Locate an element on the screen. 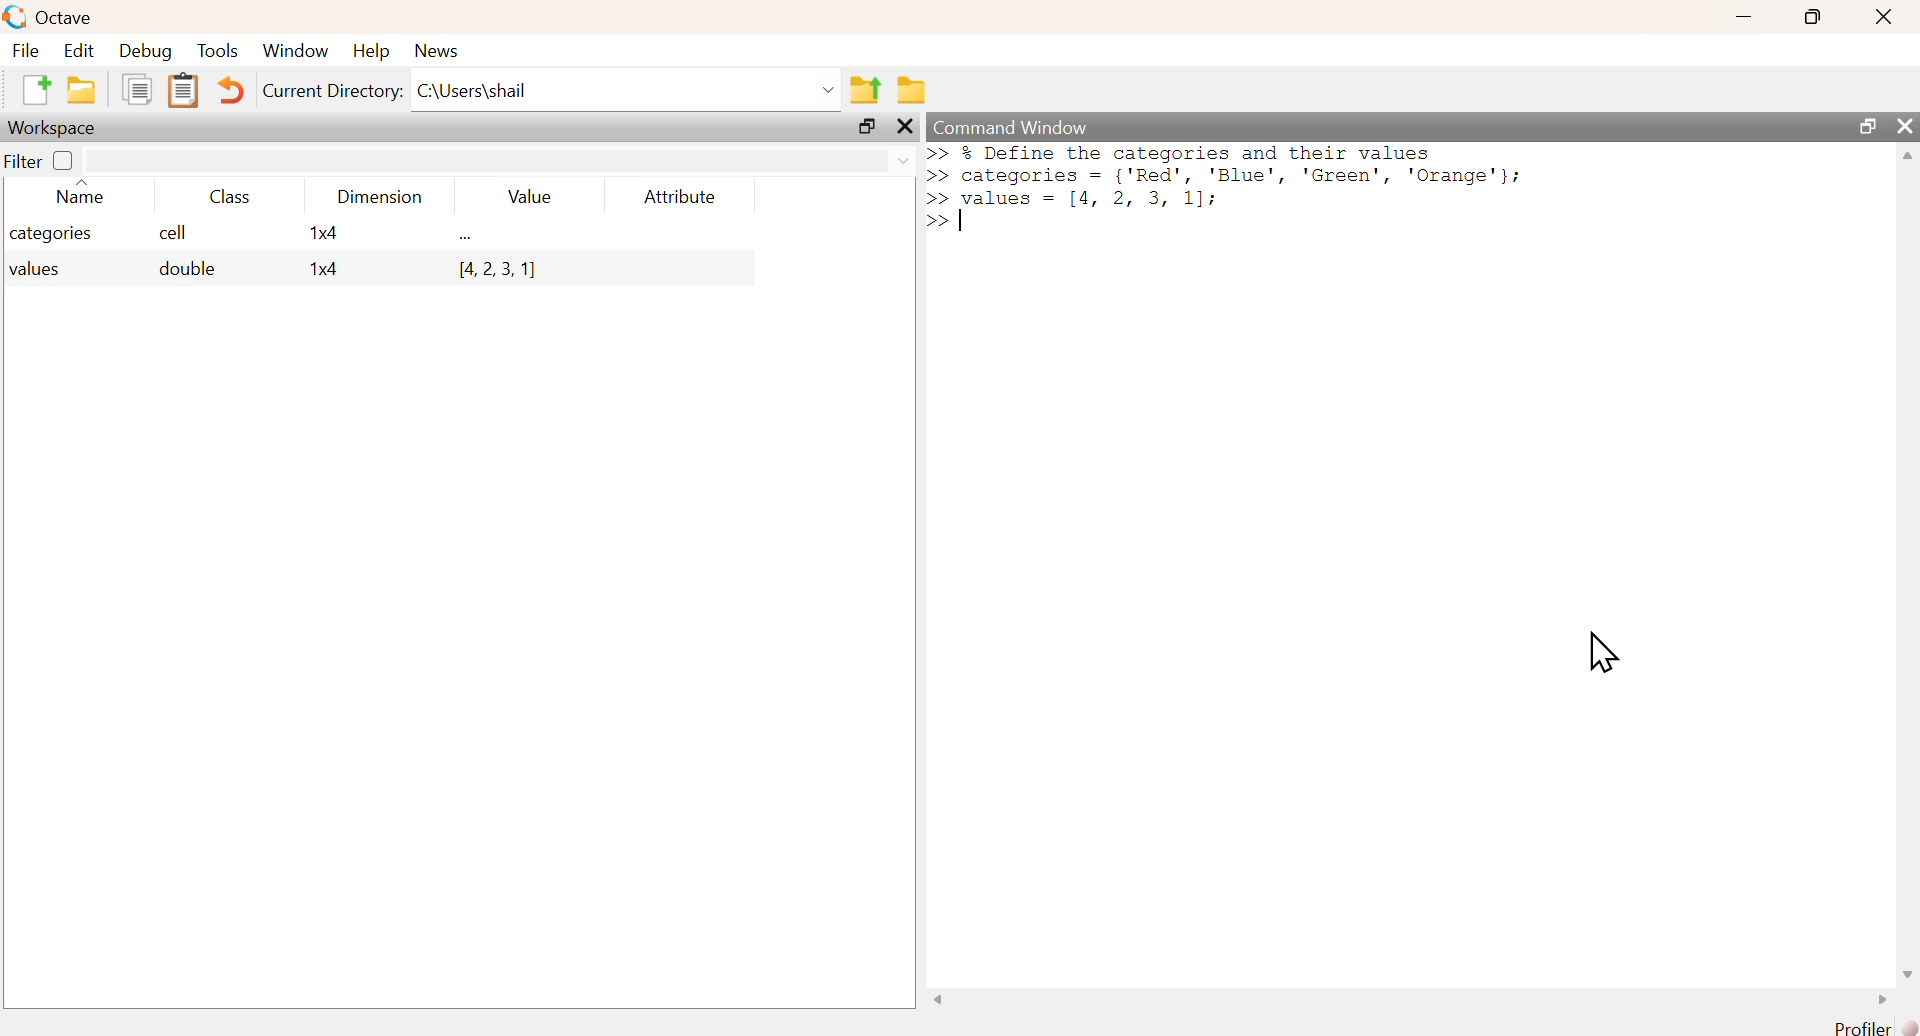  Debug is located at coordinates (146, 51).